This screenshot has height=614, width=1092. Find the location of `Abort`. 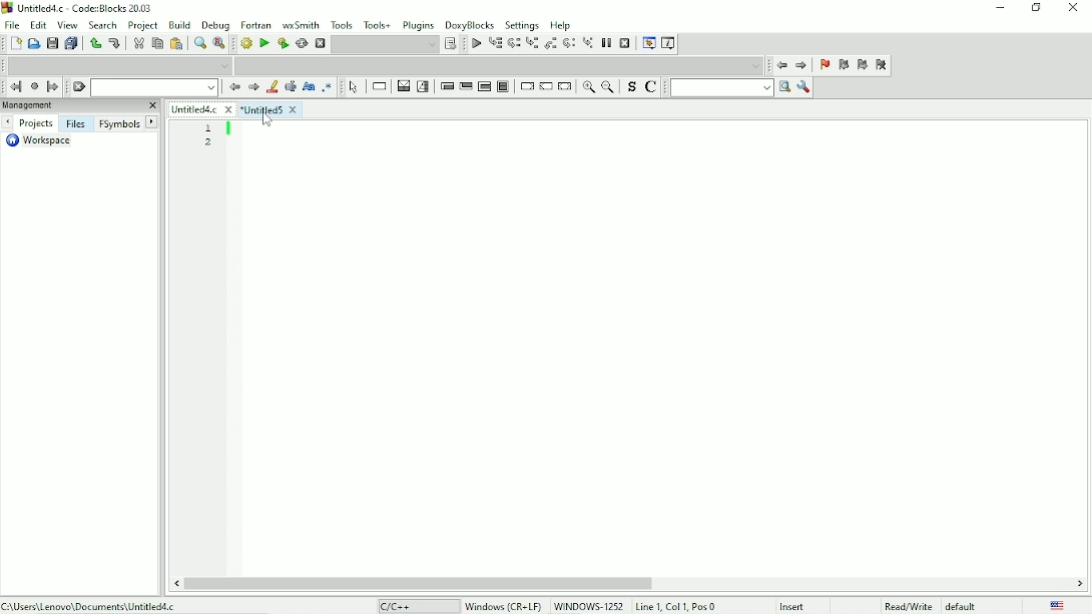

Abort is located at coordinates (320, 44).